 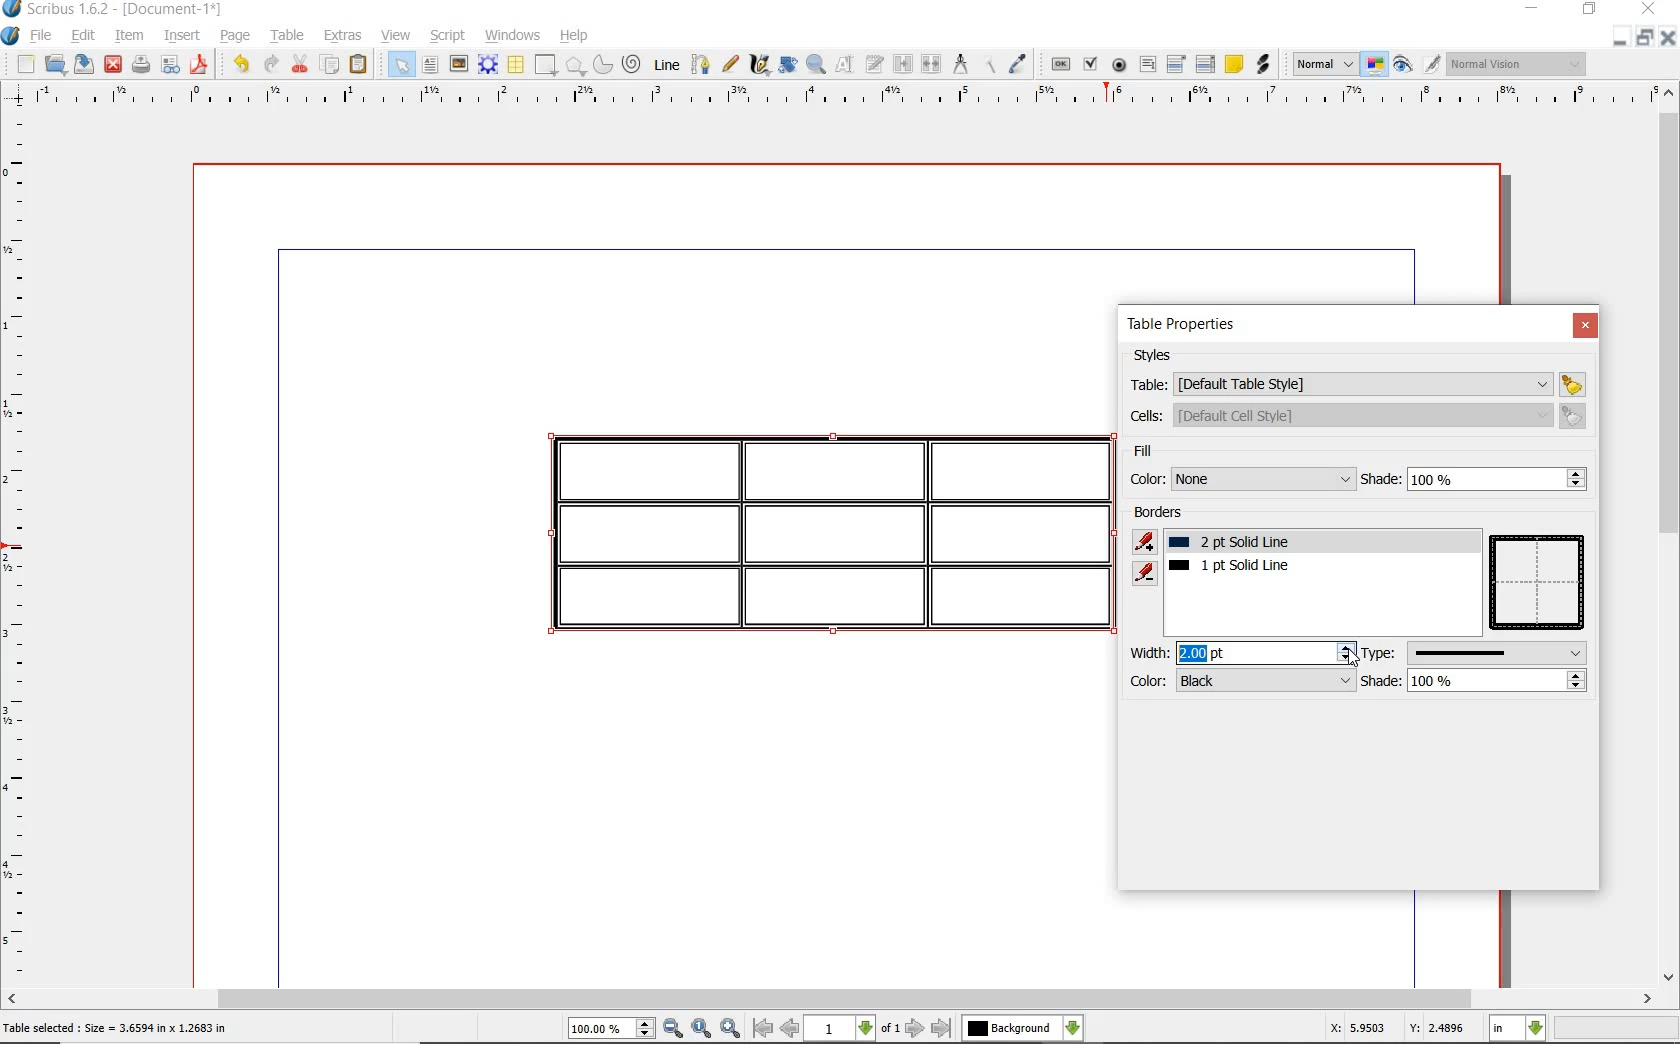 What do you see at coordinates (1540, 584) in the screenshot?
I see `table preview` at bounding box center [1540, 584].